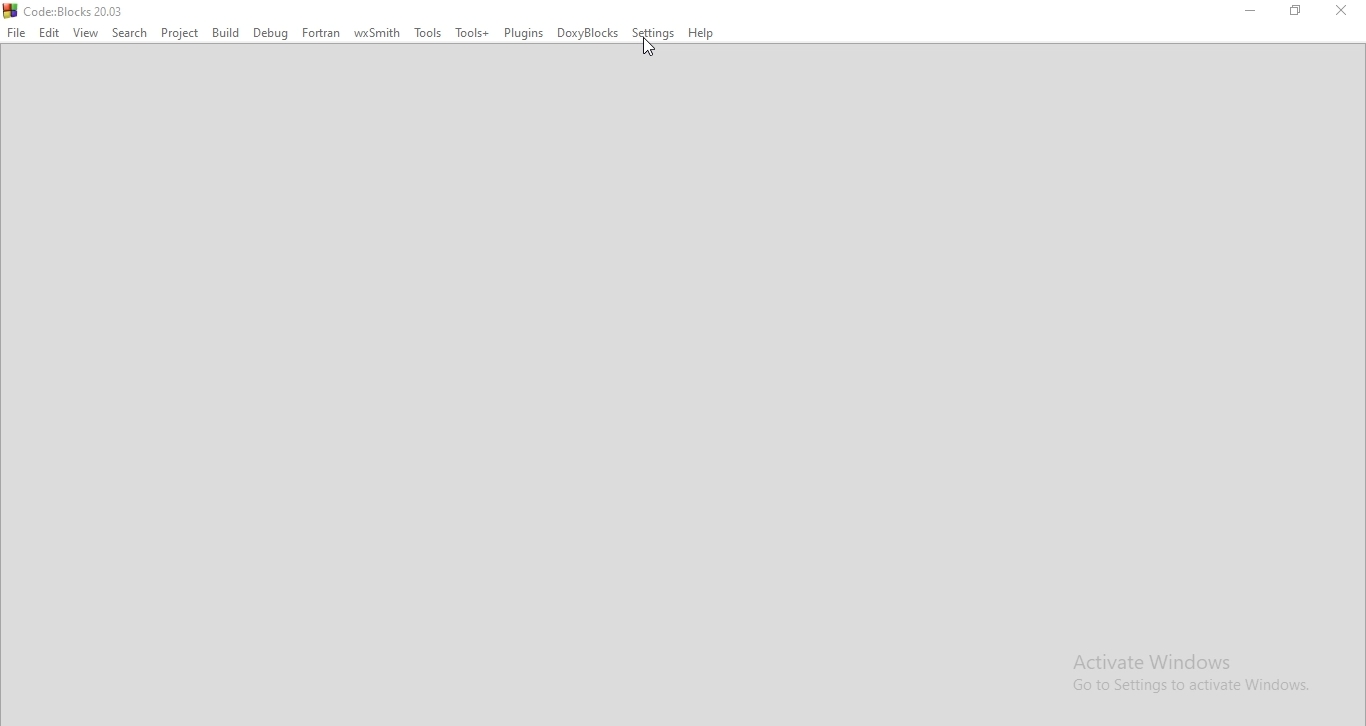 The image size is (1366, 726). Describe the element at coordinates (322, 33) in the screenshot. I see `Fortran` at that location.